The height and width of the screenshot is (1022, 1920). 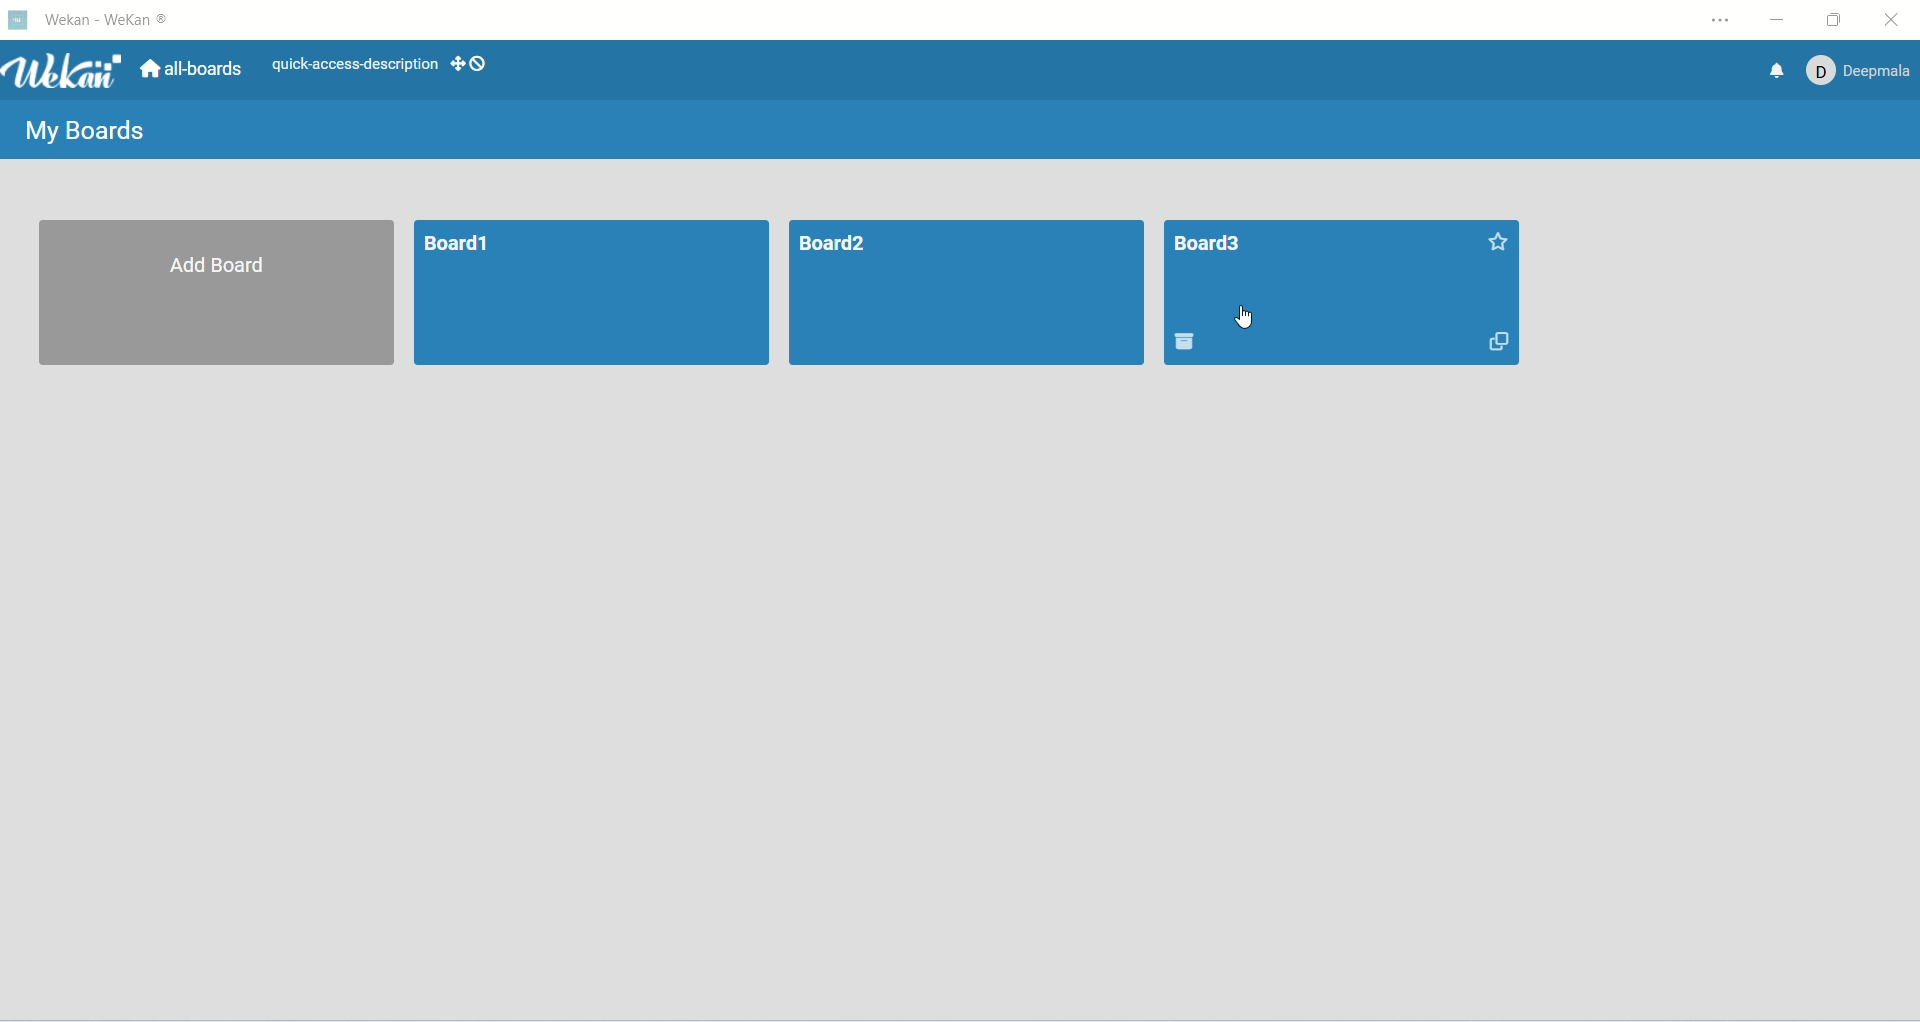 I want to click on add board, so click(x=212, y=297).